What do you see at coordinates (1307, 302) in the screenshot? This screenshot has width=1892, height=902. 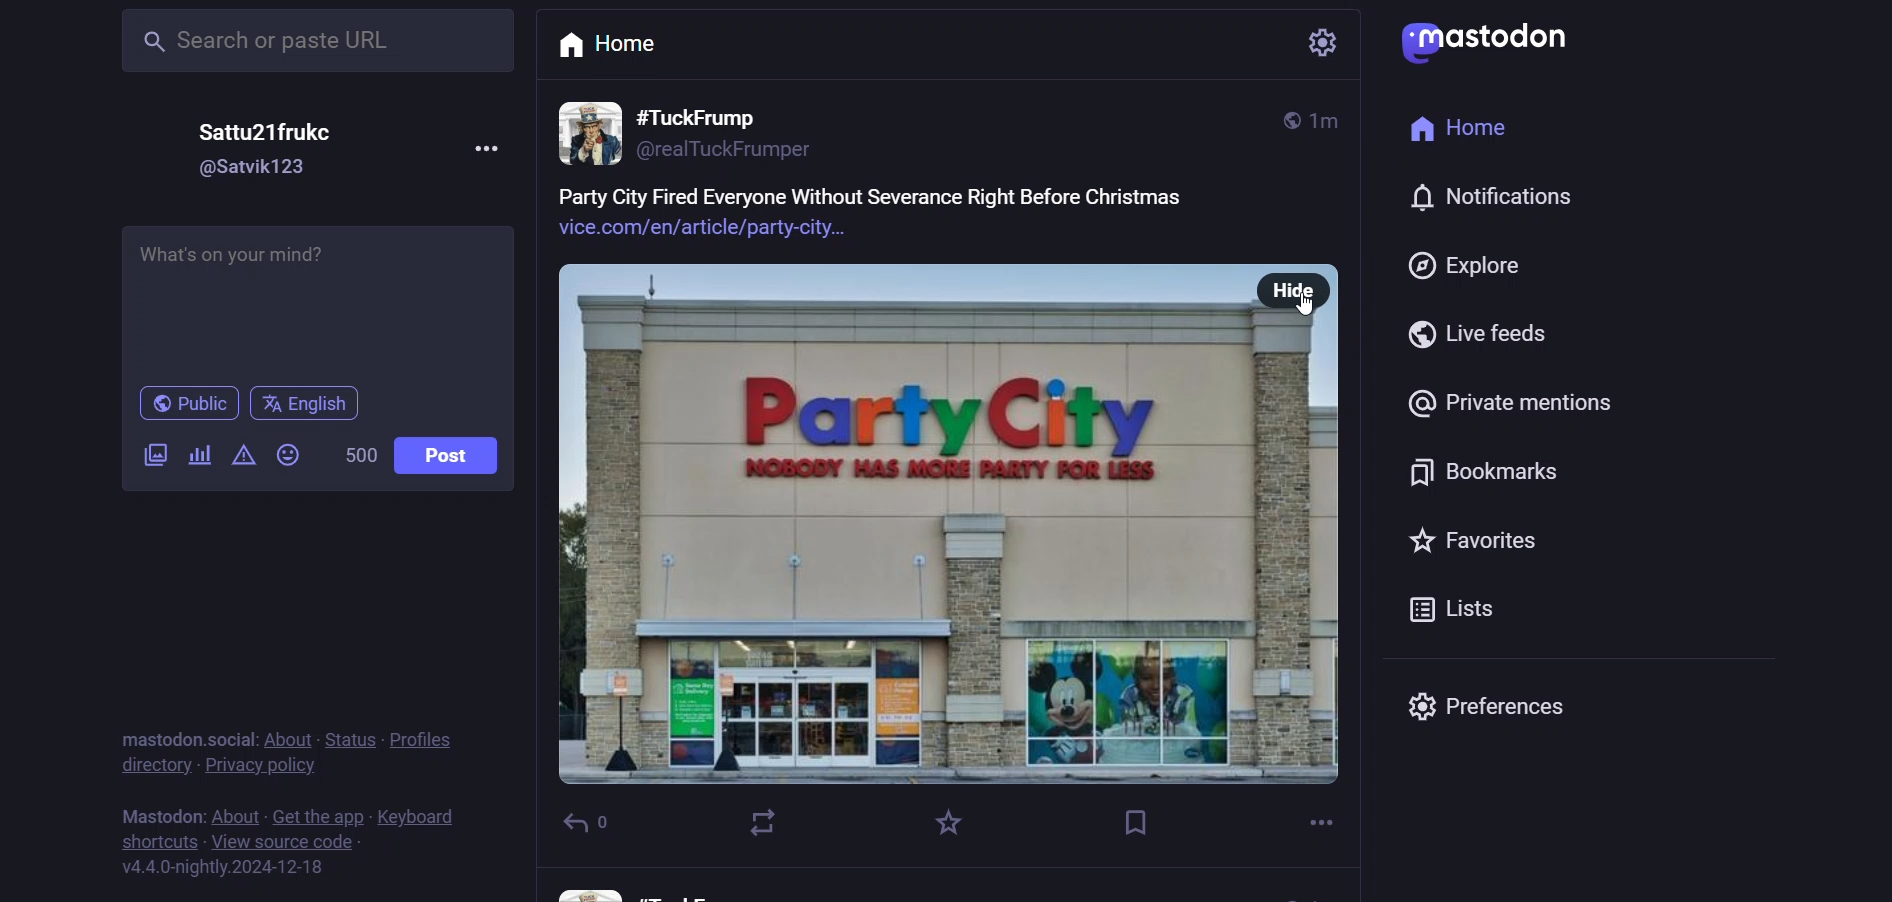 I see `Cursor` at bounding box center [1307, 302].